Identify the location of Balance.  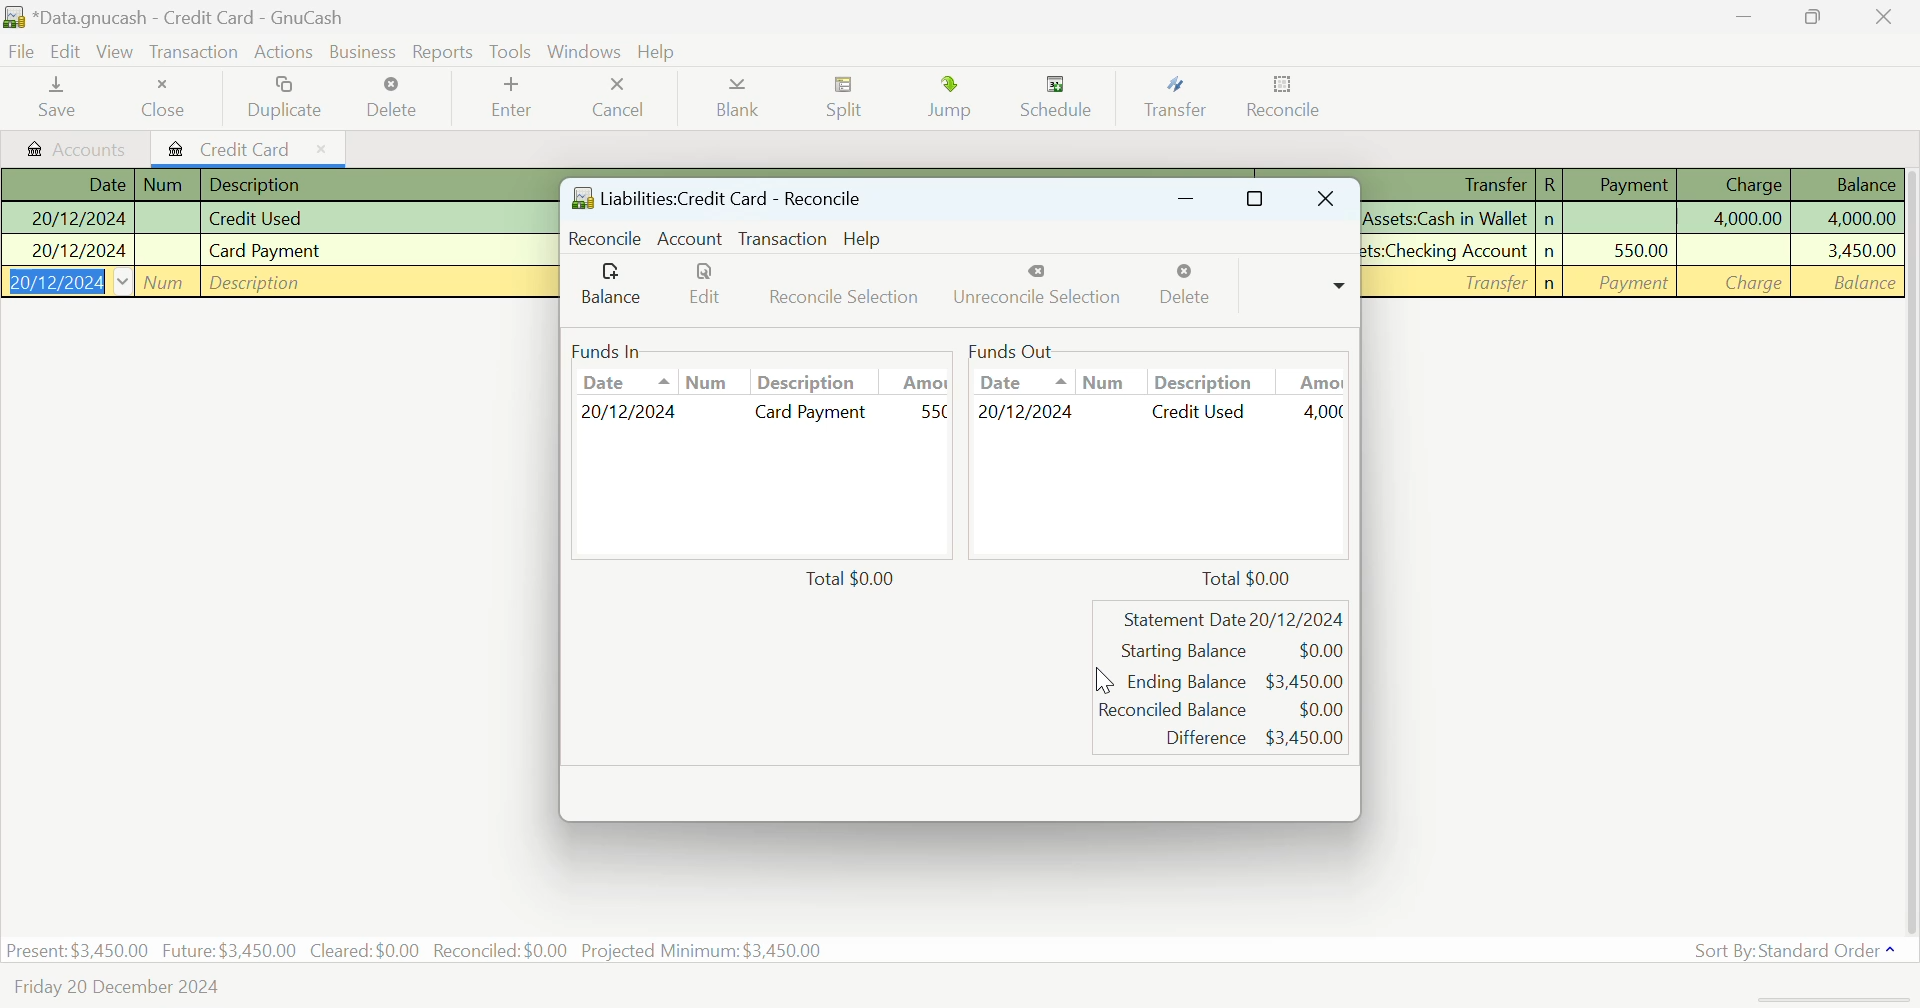
(611, 286).